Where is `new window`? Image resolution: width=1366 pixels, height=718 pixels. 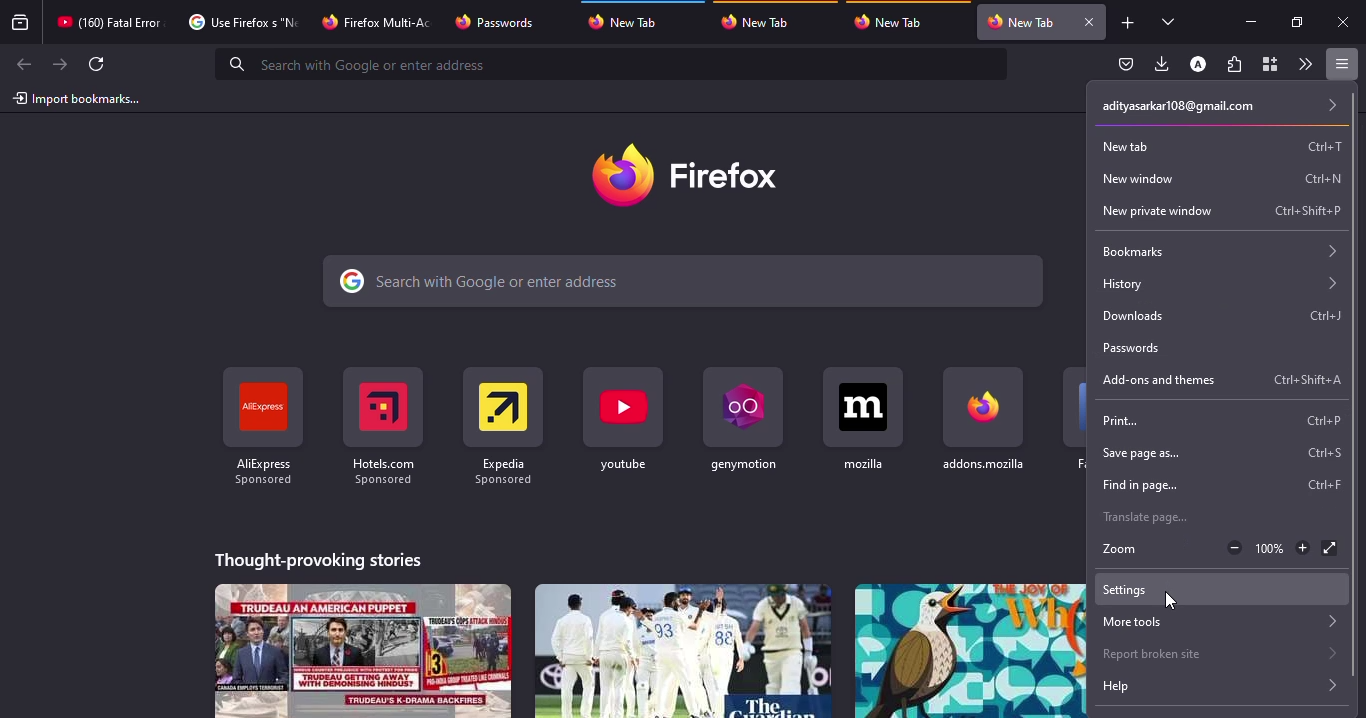
new window is located at coordinates (1145, 177).